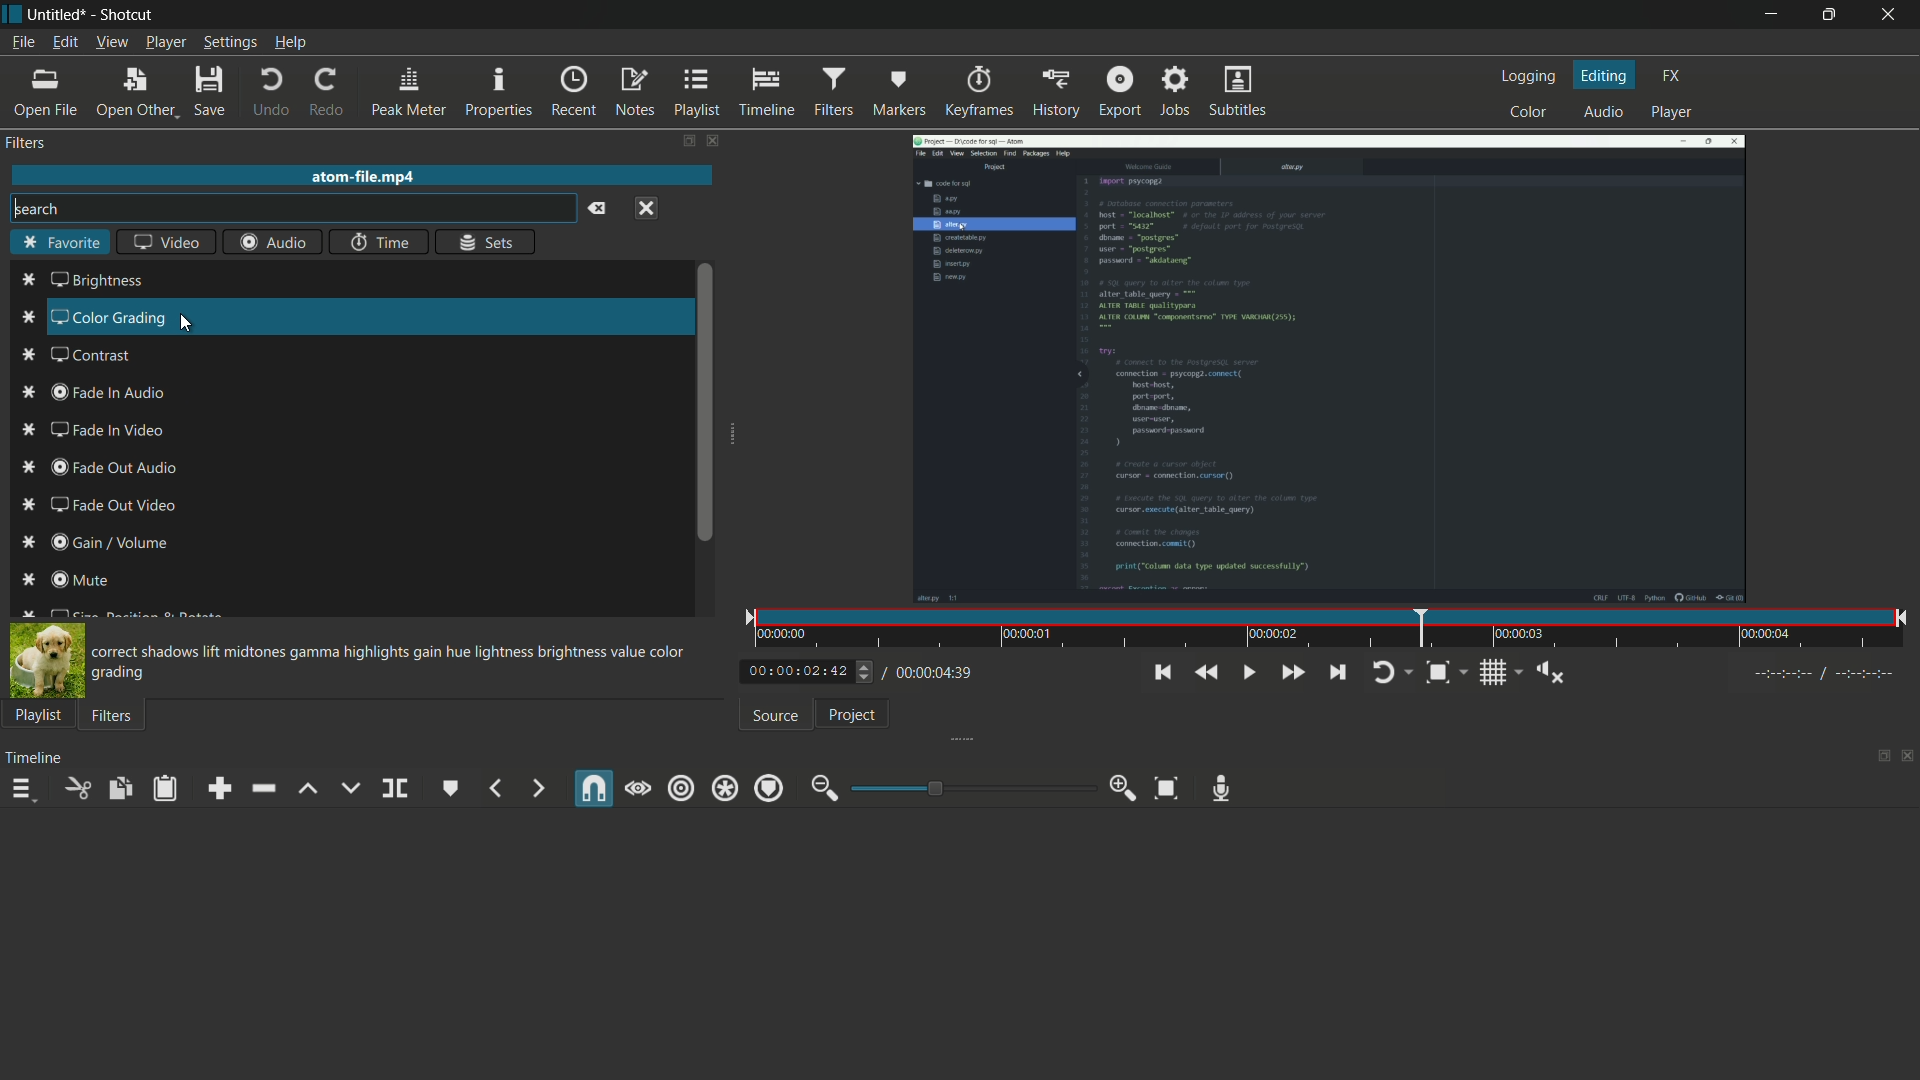 This screenshot has height=1080, width=1920. What do you see at coordinates (230, 43) in the screenshot?
I see `settings menu` at bounding box center [230, 43].